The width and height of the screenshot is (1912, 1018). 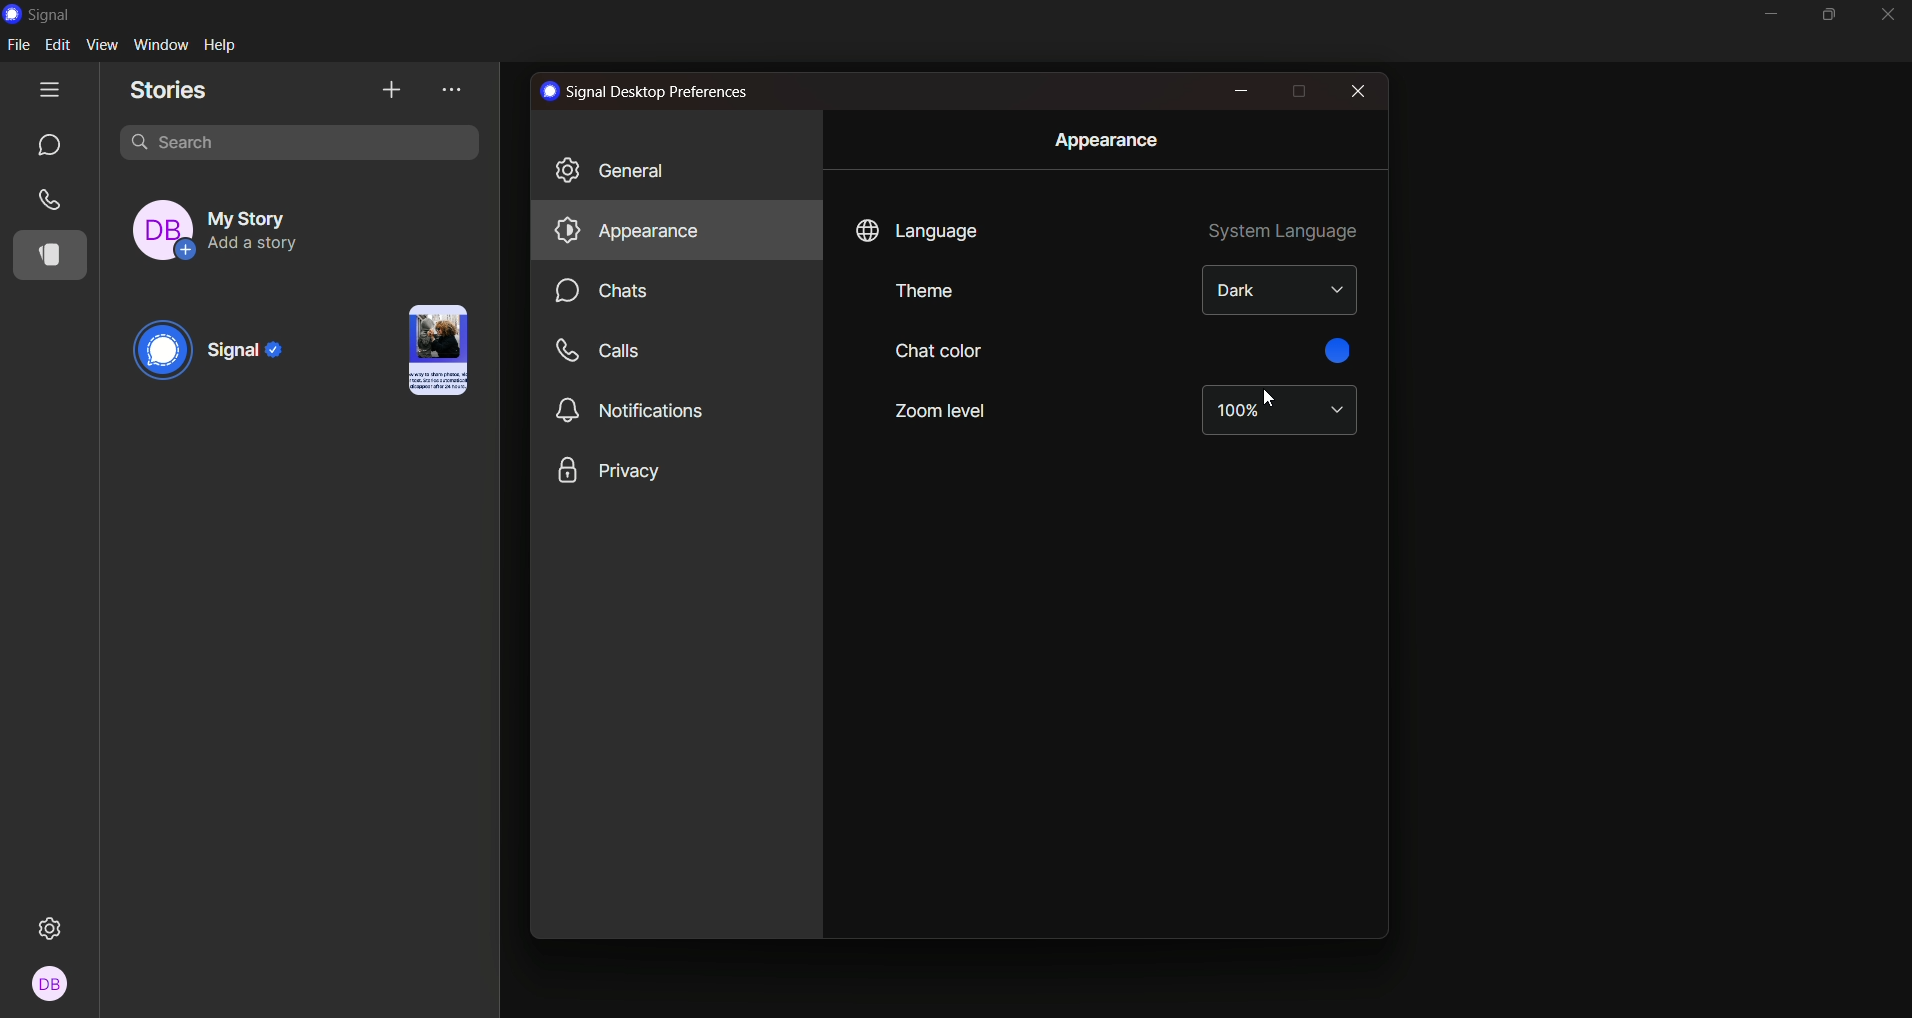 I want to click on chat, so click(x=48, y=144).